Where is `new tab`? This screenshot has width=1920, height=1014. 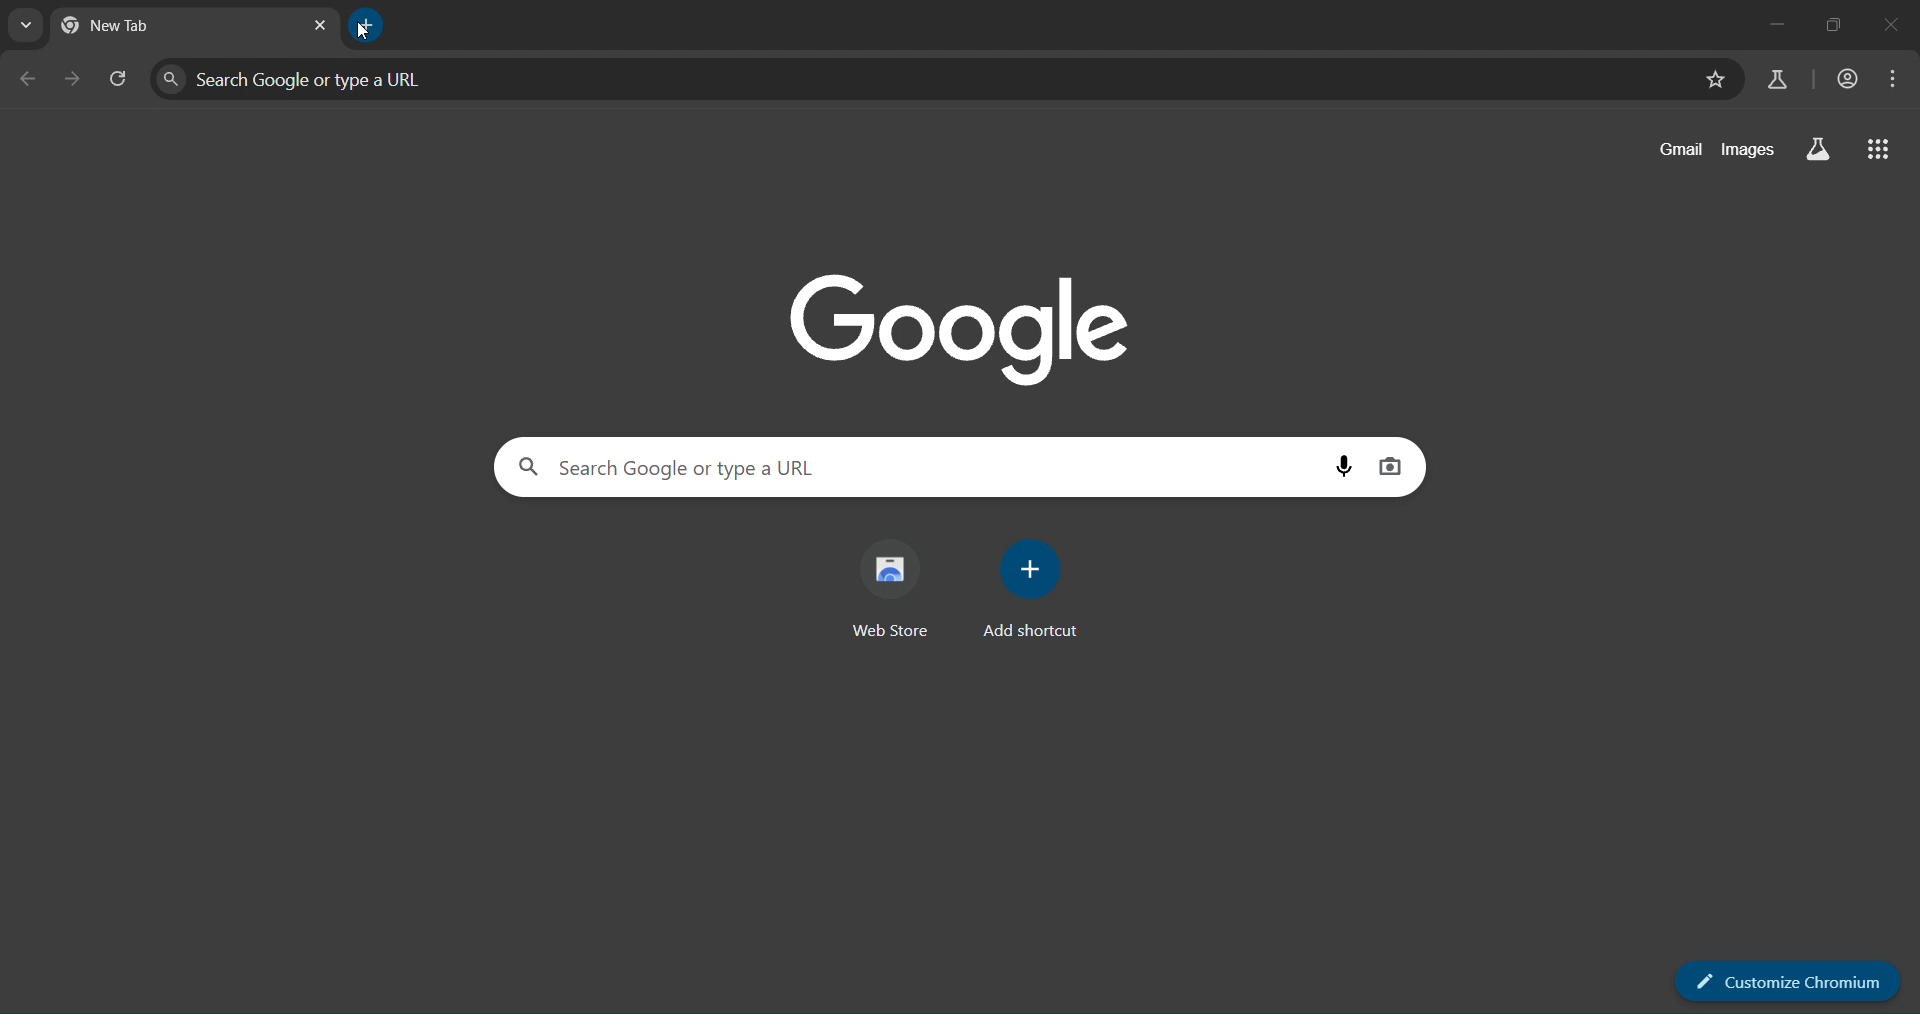
new tab is located at coordinates (365, 25).